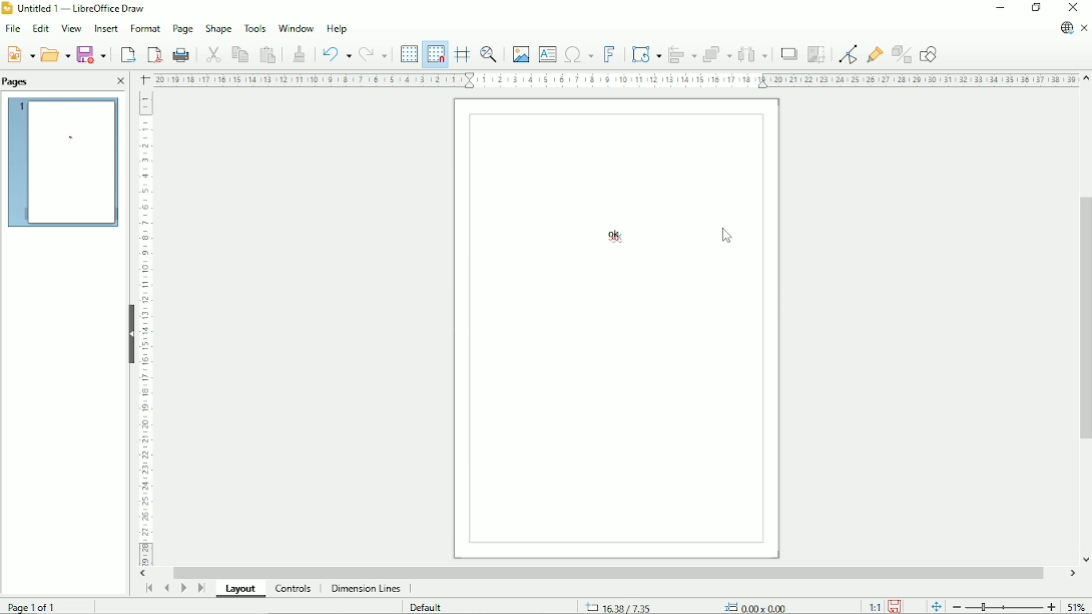  What do you see at coordinates (64, 163) in the screenshot?
I see `Preview` at bounding box center [64, 163].